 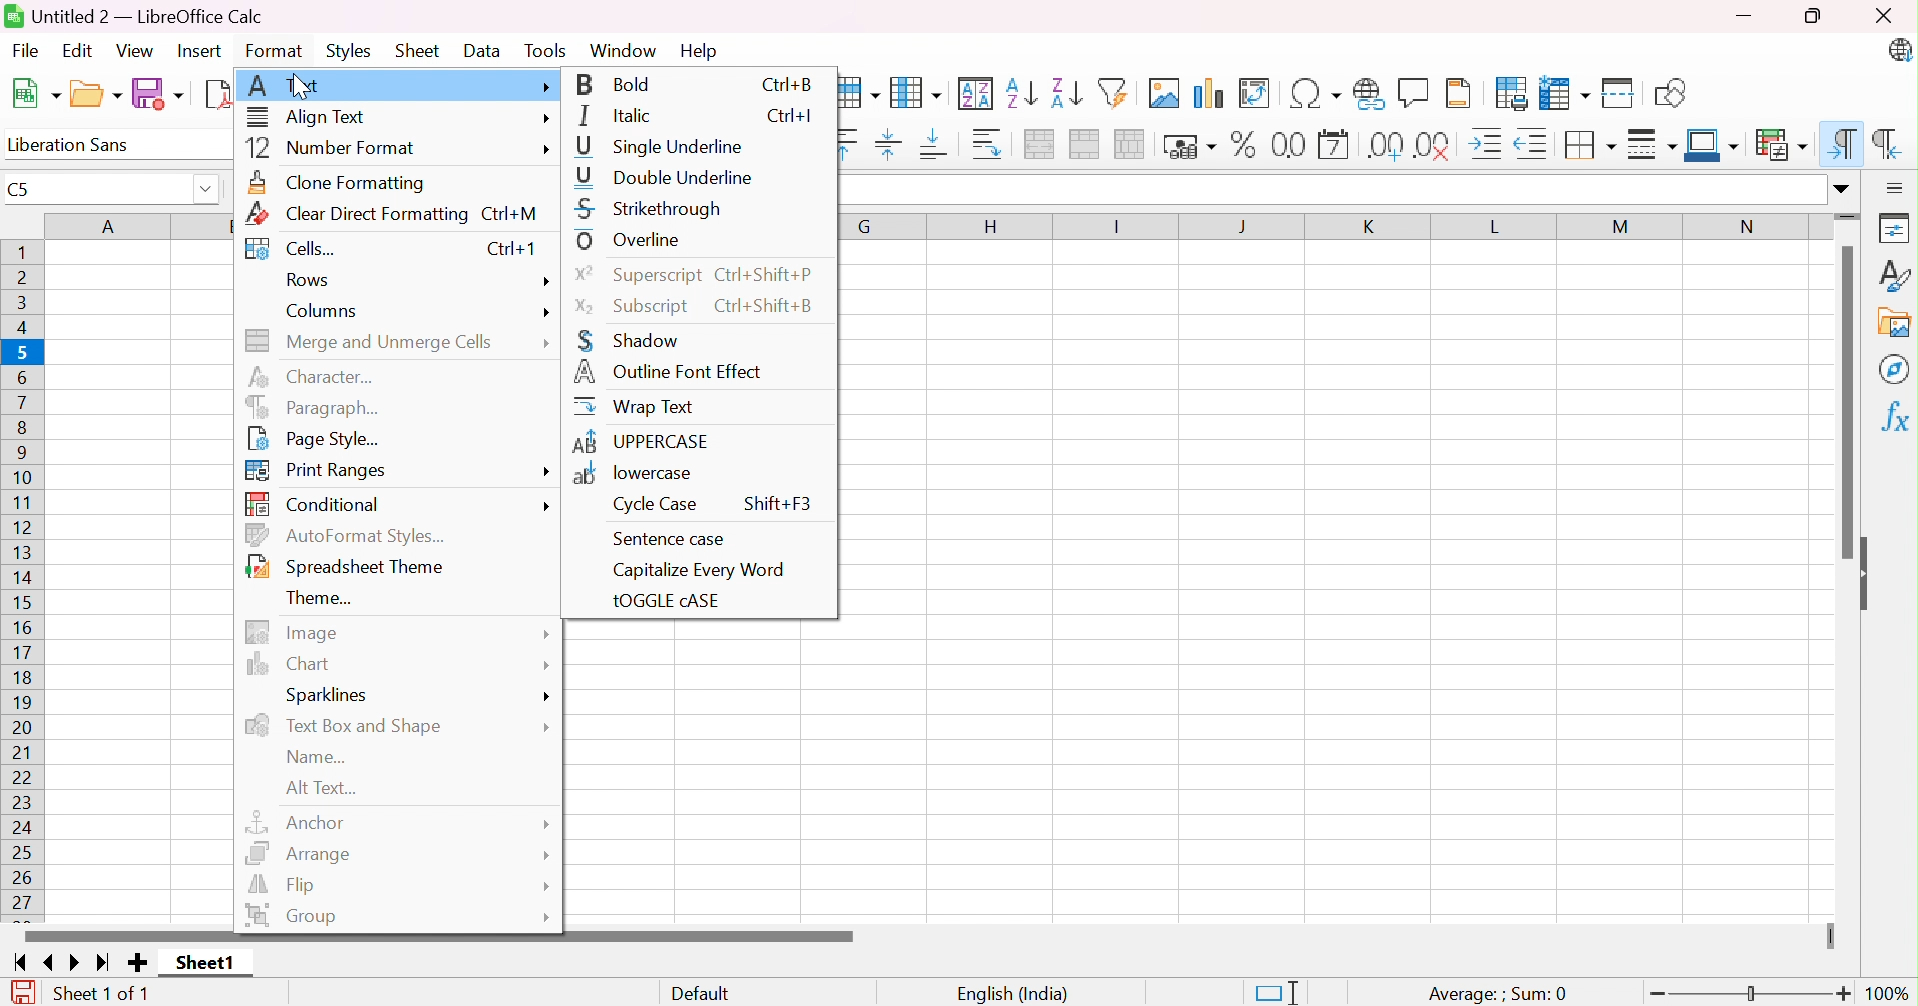 What do you see at coordinates (338, 180) in the screenshot?
I see `Clone Formatting` at bounding box center [338, 180].